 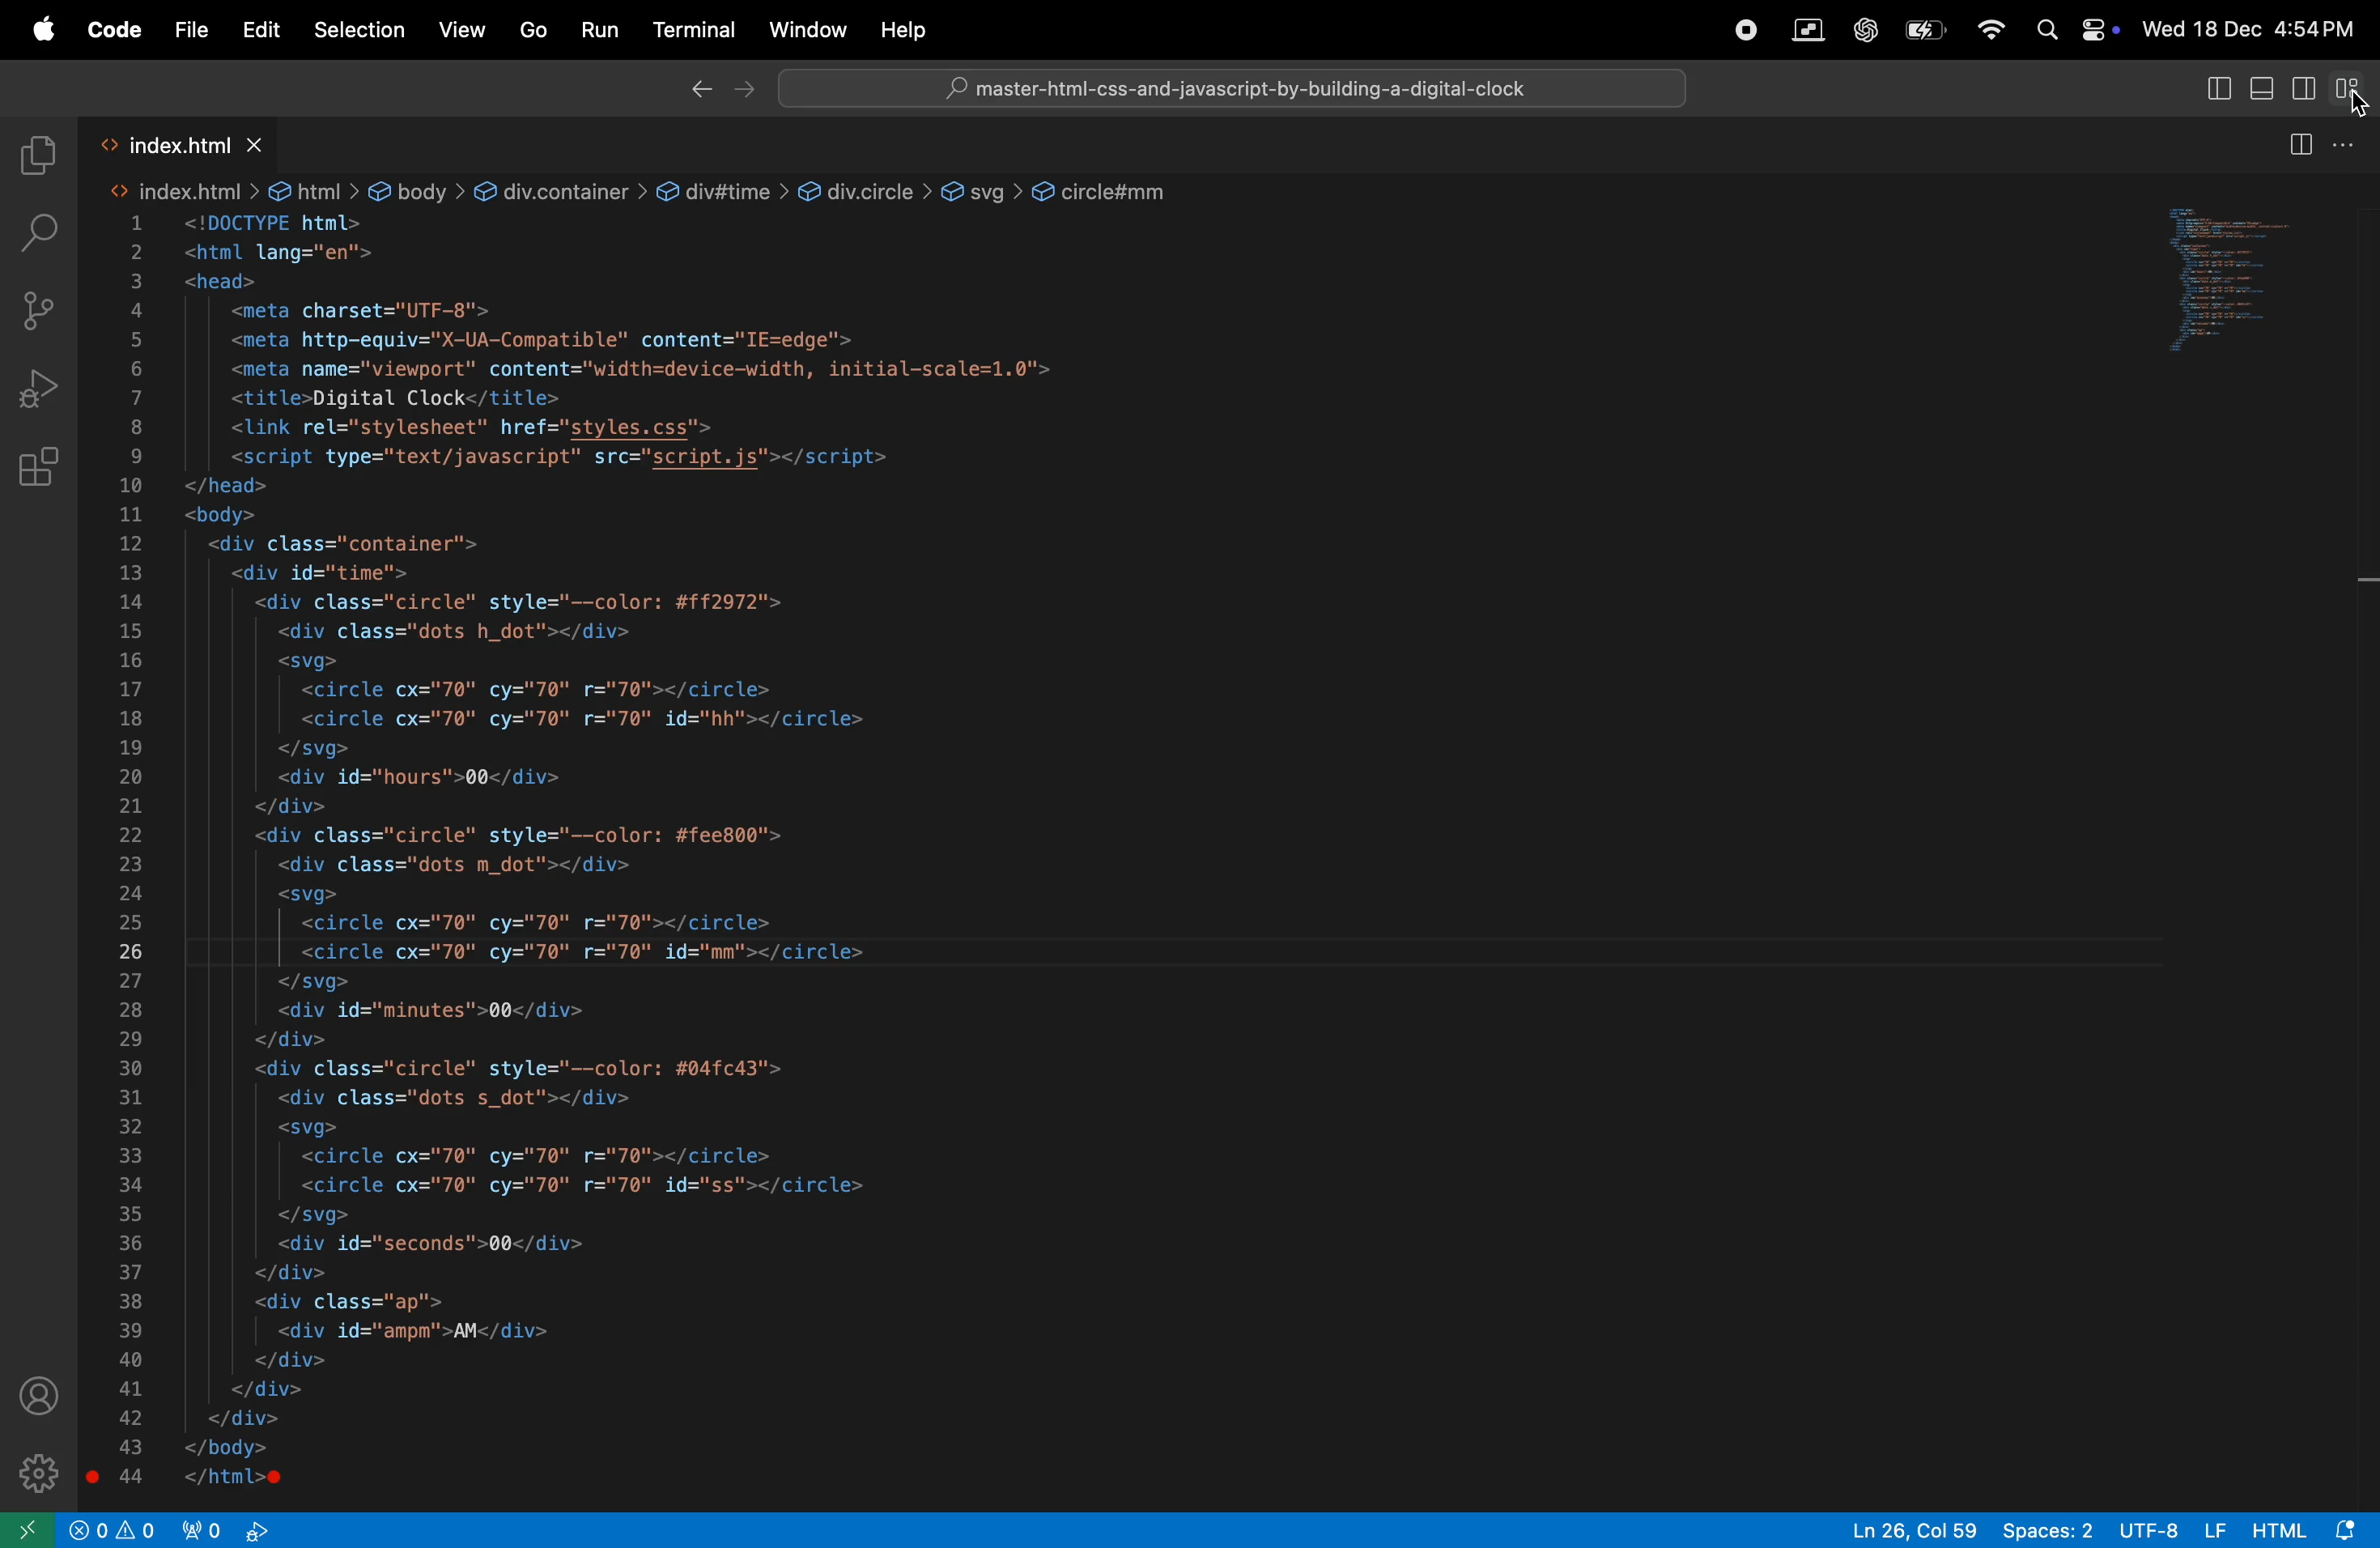 What do you see at coordinates (1233, 87) in the screenshot?
I see `Search bar` at bounding box center [1233, 87].